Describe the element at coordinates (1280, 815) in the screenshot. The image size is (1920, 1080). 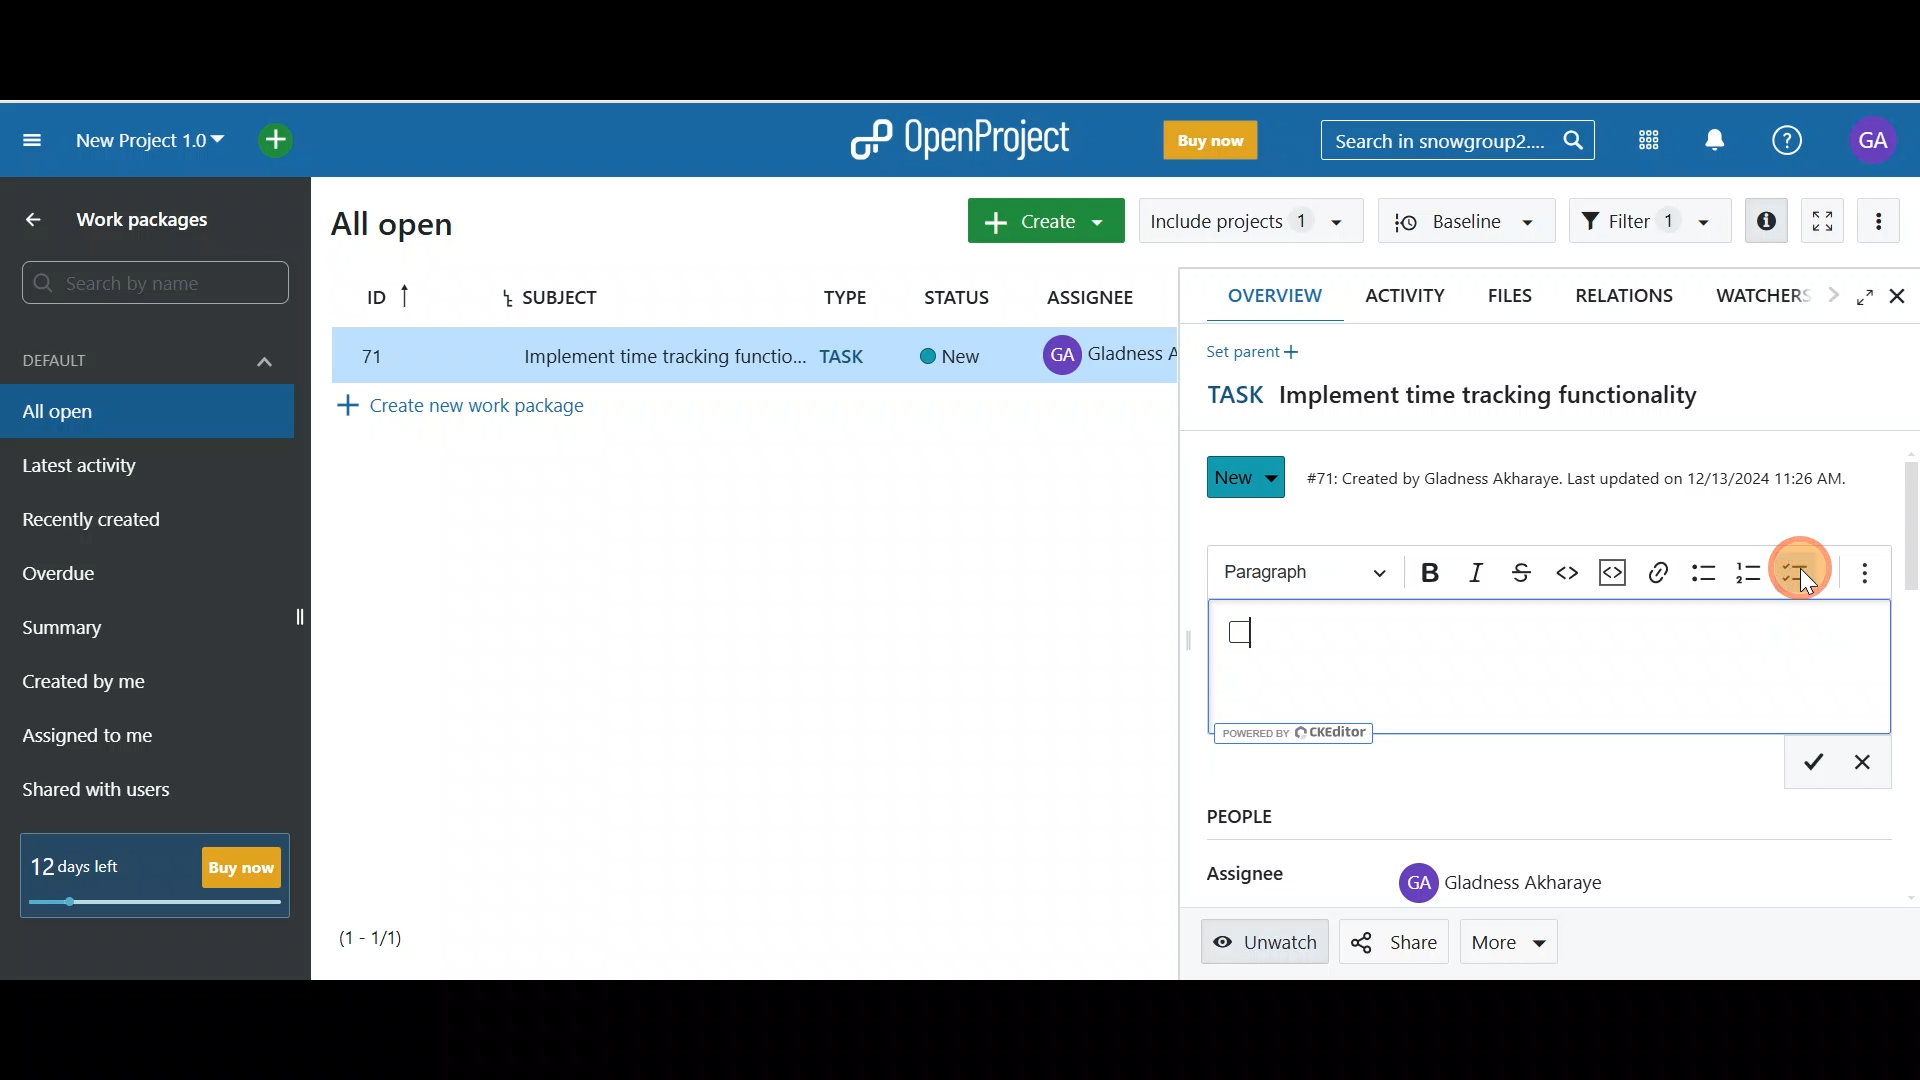
I see `People` at that location.